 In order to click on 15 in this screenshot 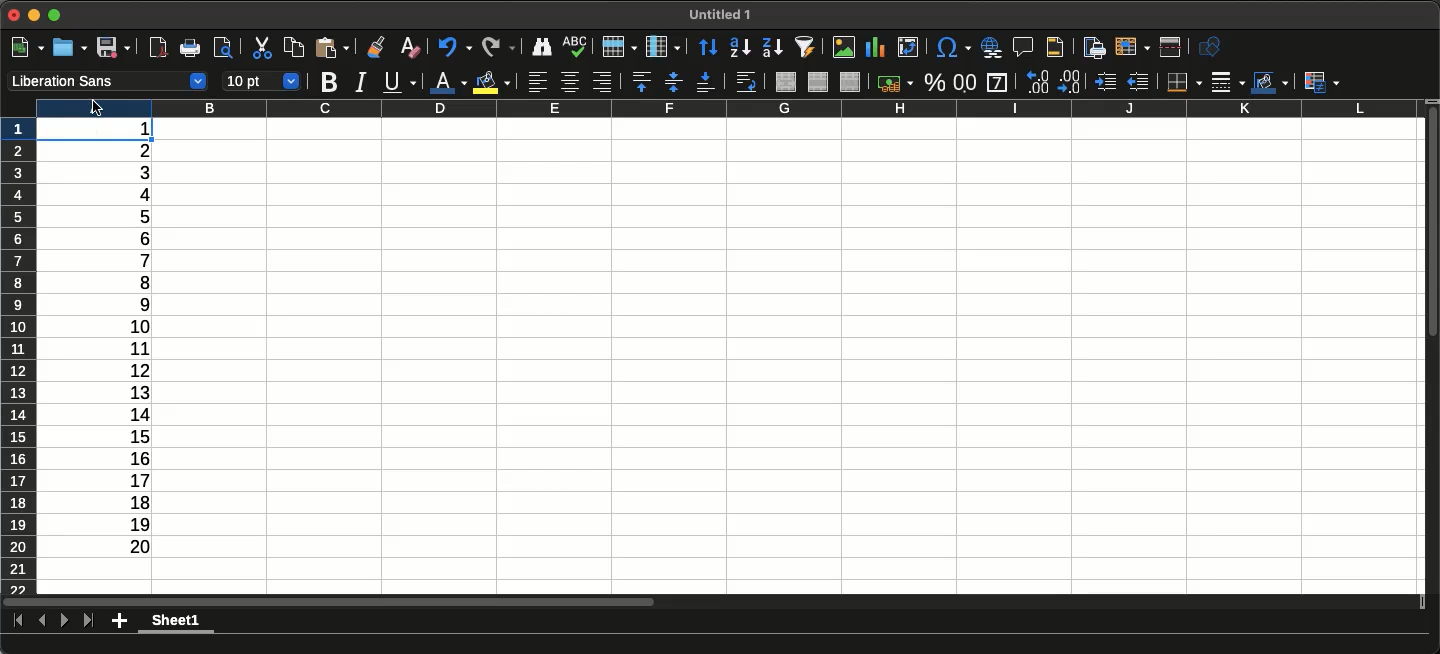, I will do `click(134, 436)`.